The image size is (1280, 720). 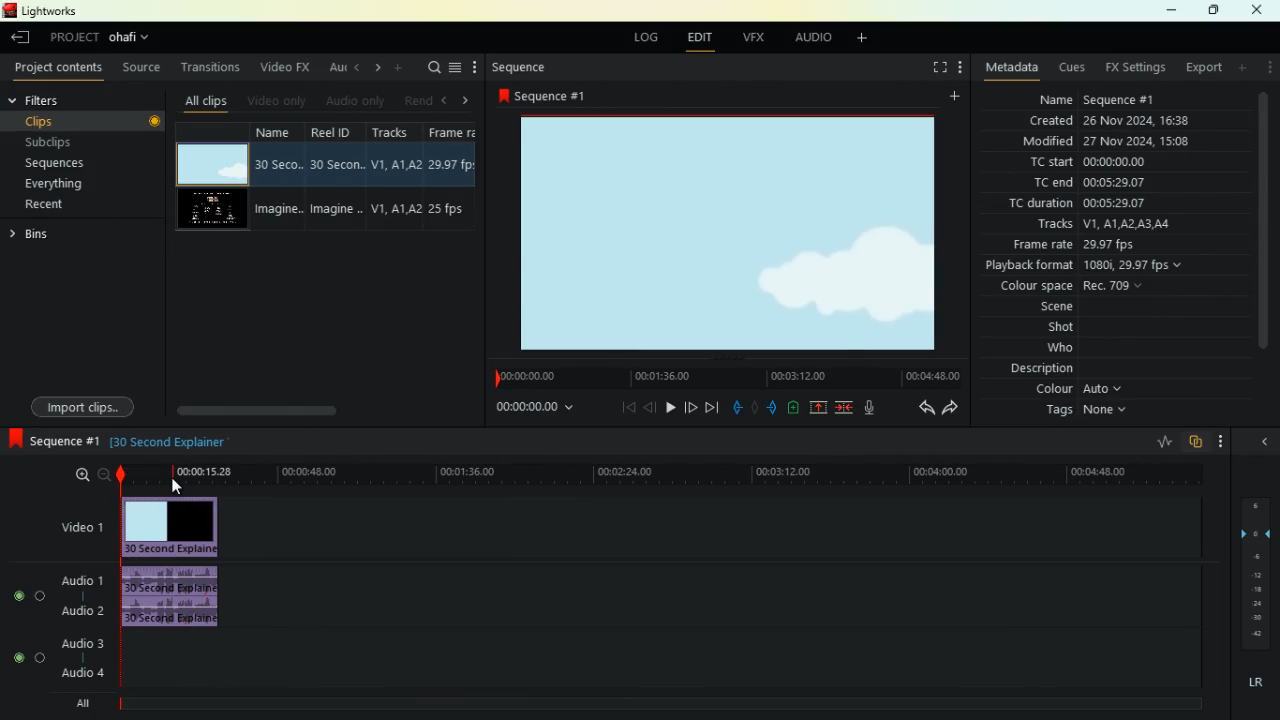 I want to click on forward, so click(x=693, y=407).